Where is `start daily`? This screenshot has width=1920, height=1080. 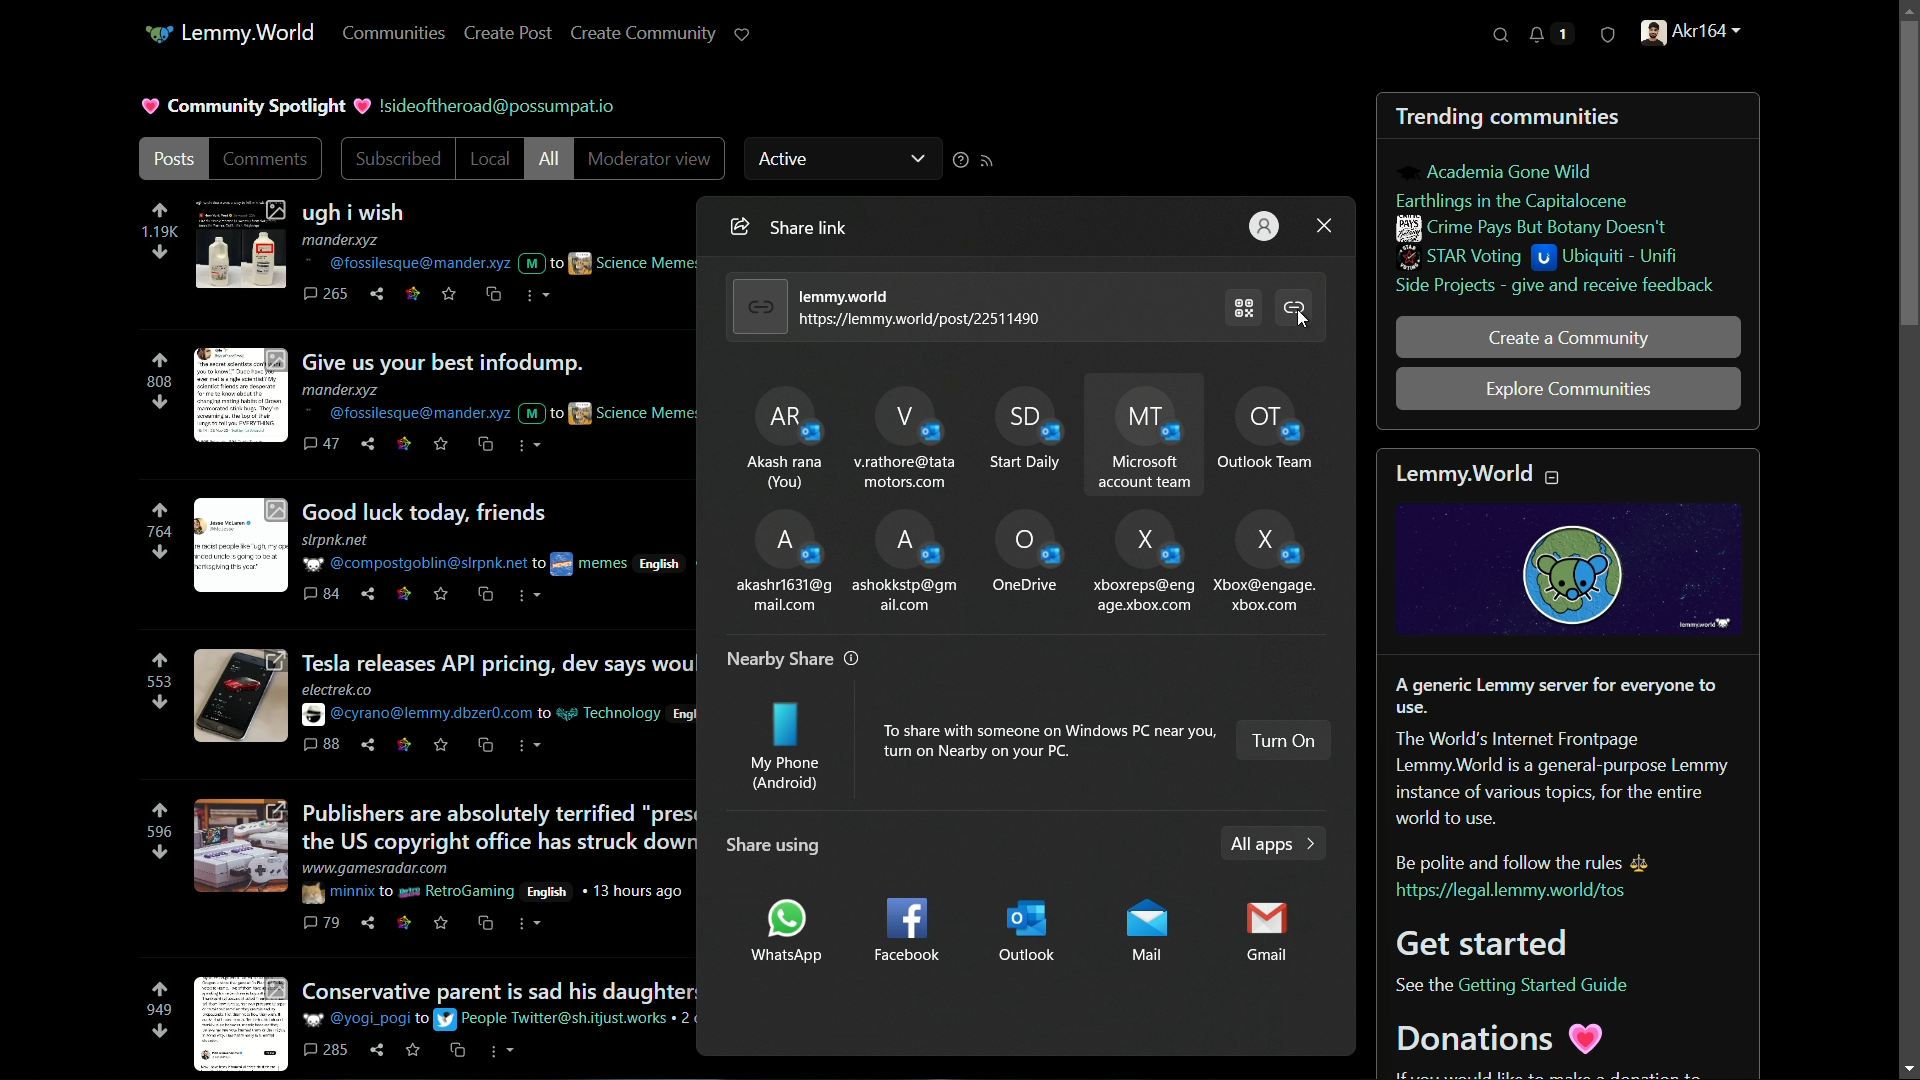 start daily is located at coordinates (1025, 433).